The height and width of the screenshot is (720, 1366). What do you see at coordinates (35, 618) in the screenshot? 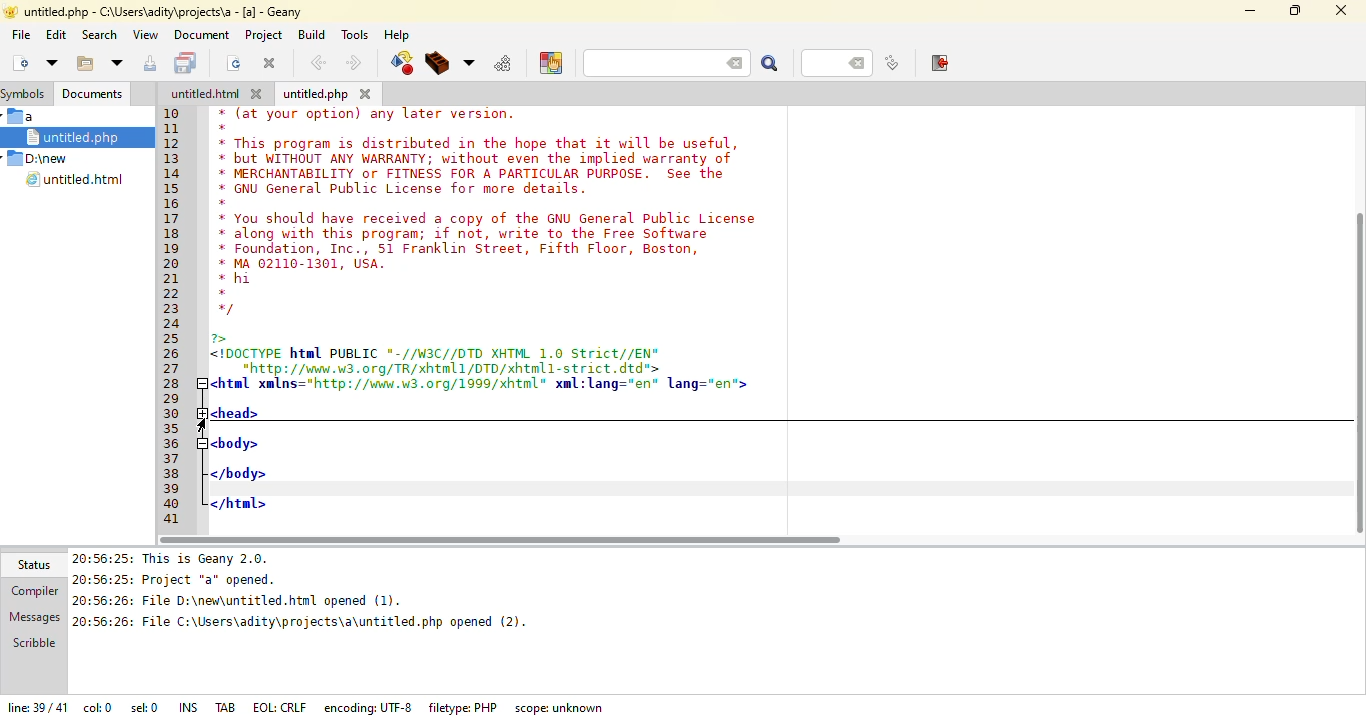
I see `messages` at bounding box center [35, 618].